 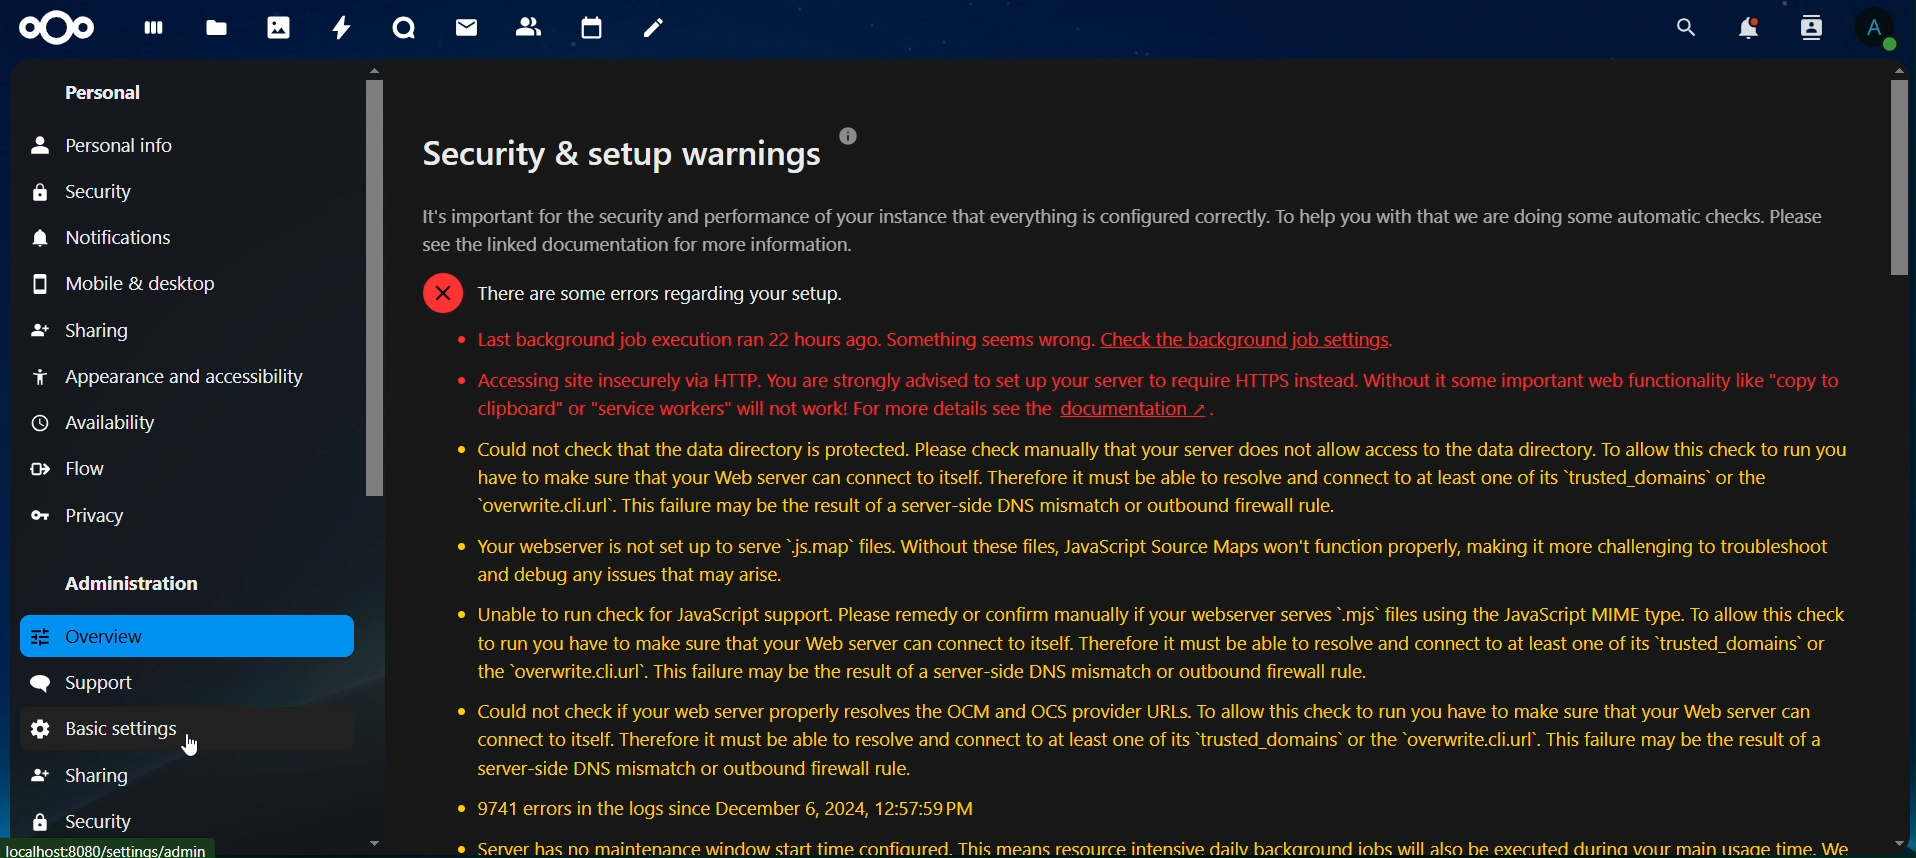 What do you see at coordinates (402, 28) in the screenshot?
I see `talk` at bounding box center [402, 28].